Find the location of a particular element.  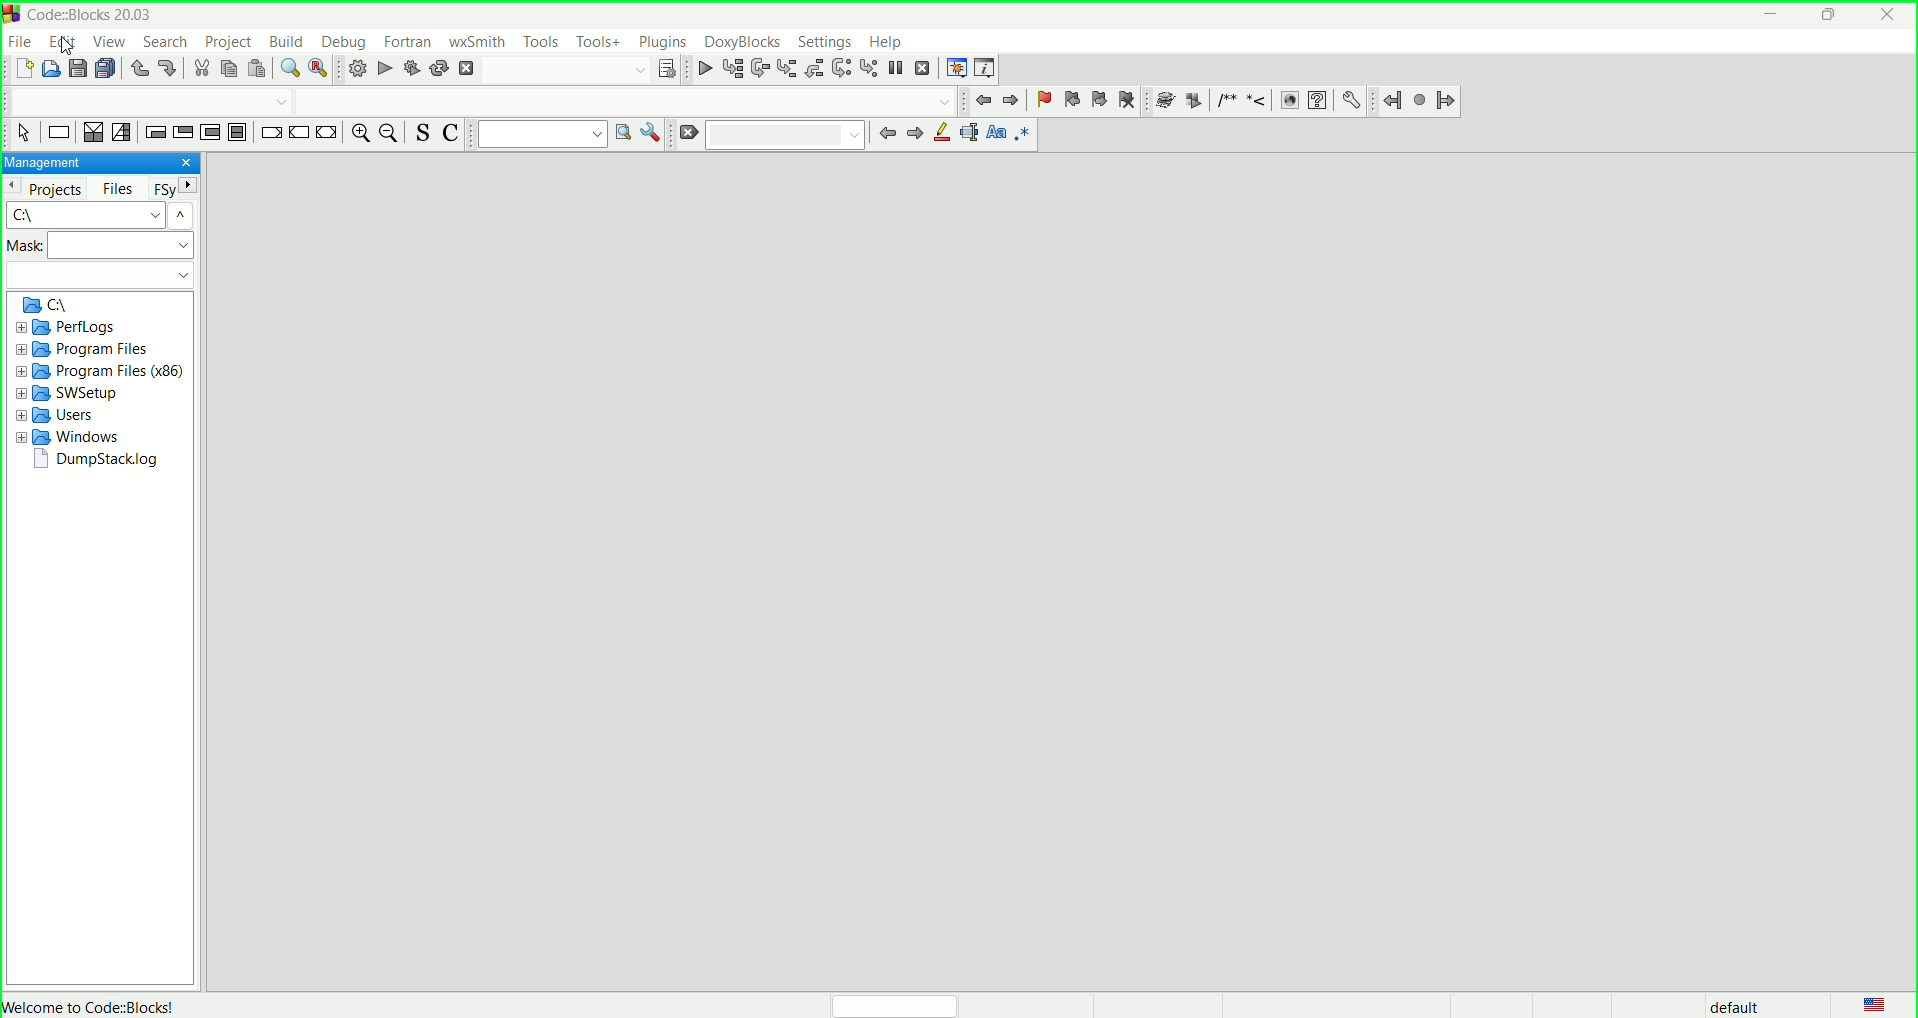

Insert comment block is located at coordinates (1224, 101).